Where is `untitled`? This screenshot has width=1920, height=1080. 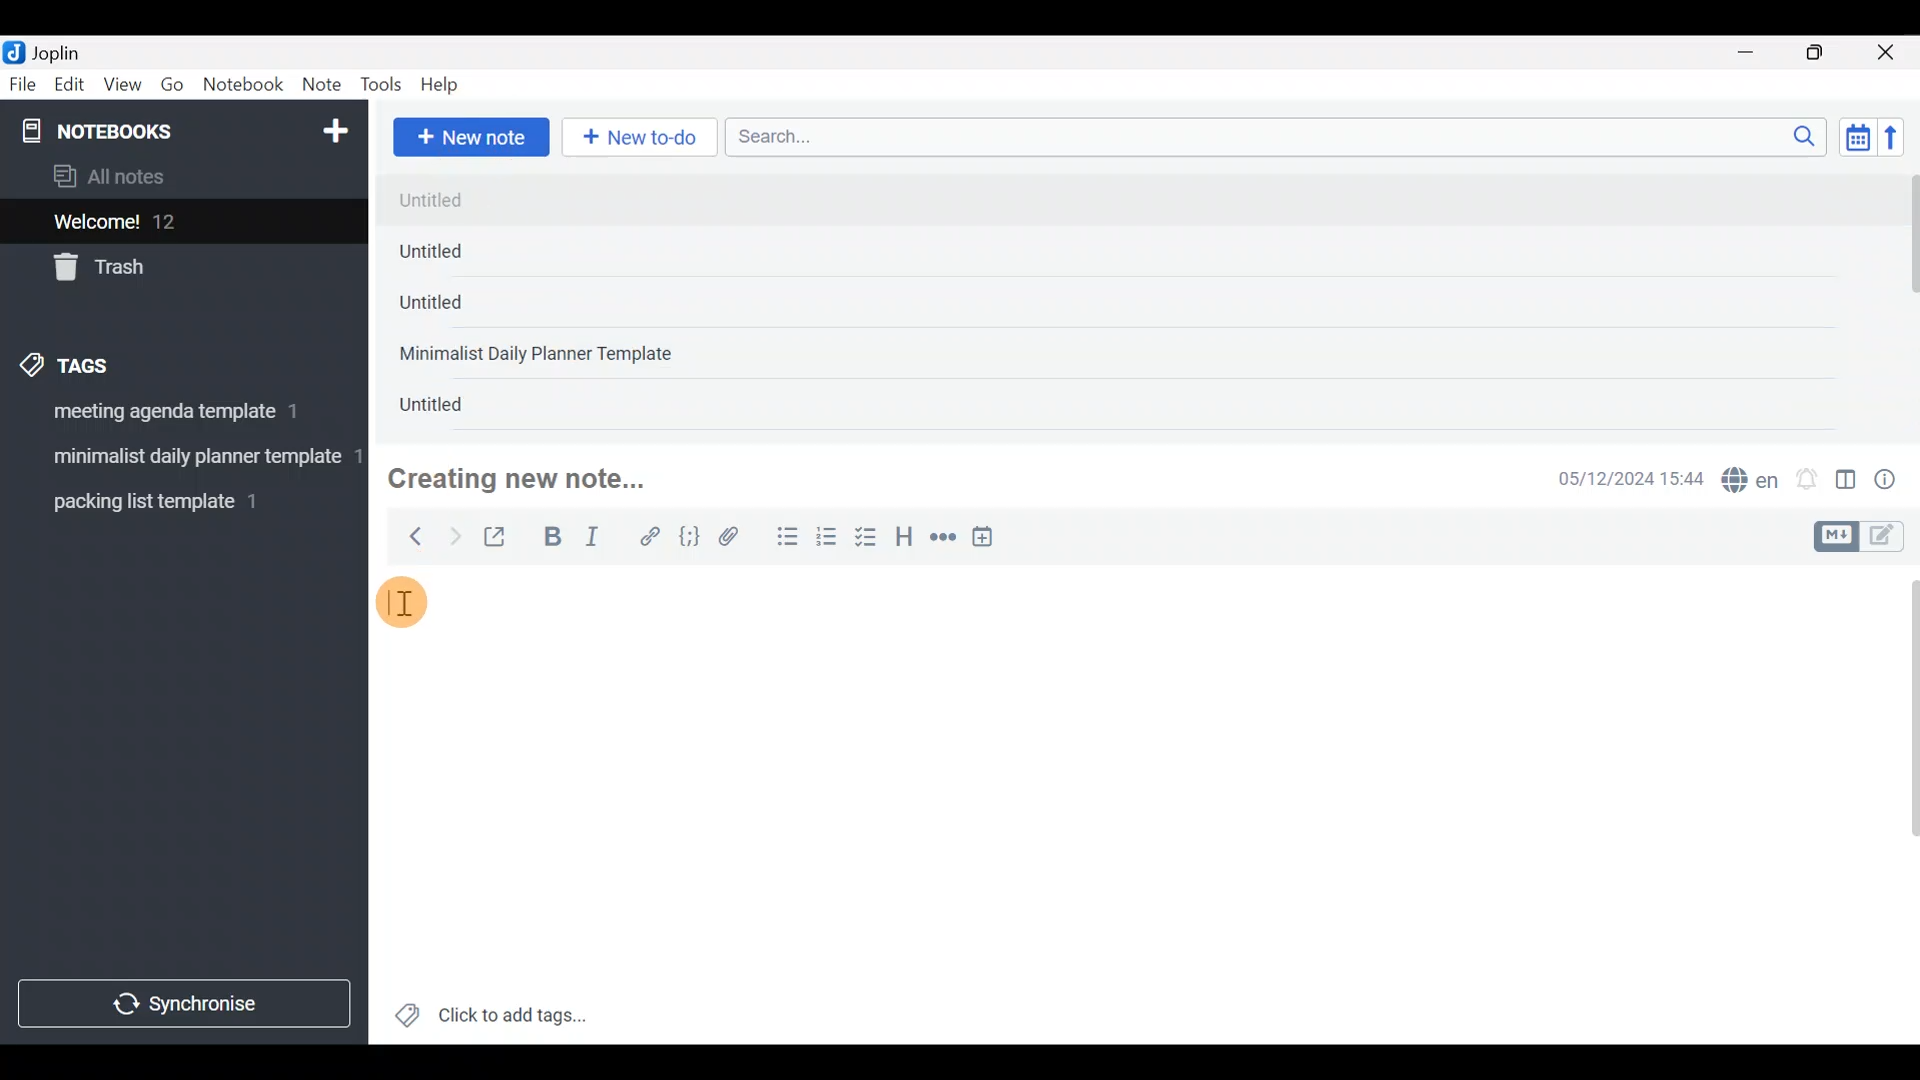
untitled is located at coordinates (466, 207).